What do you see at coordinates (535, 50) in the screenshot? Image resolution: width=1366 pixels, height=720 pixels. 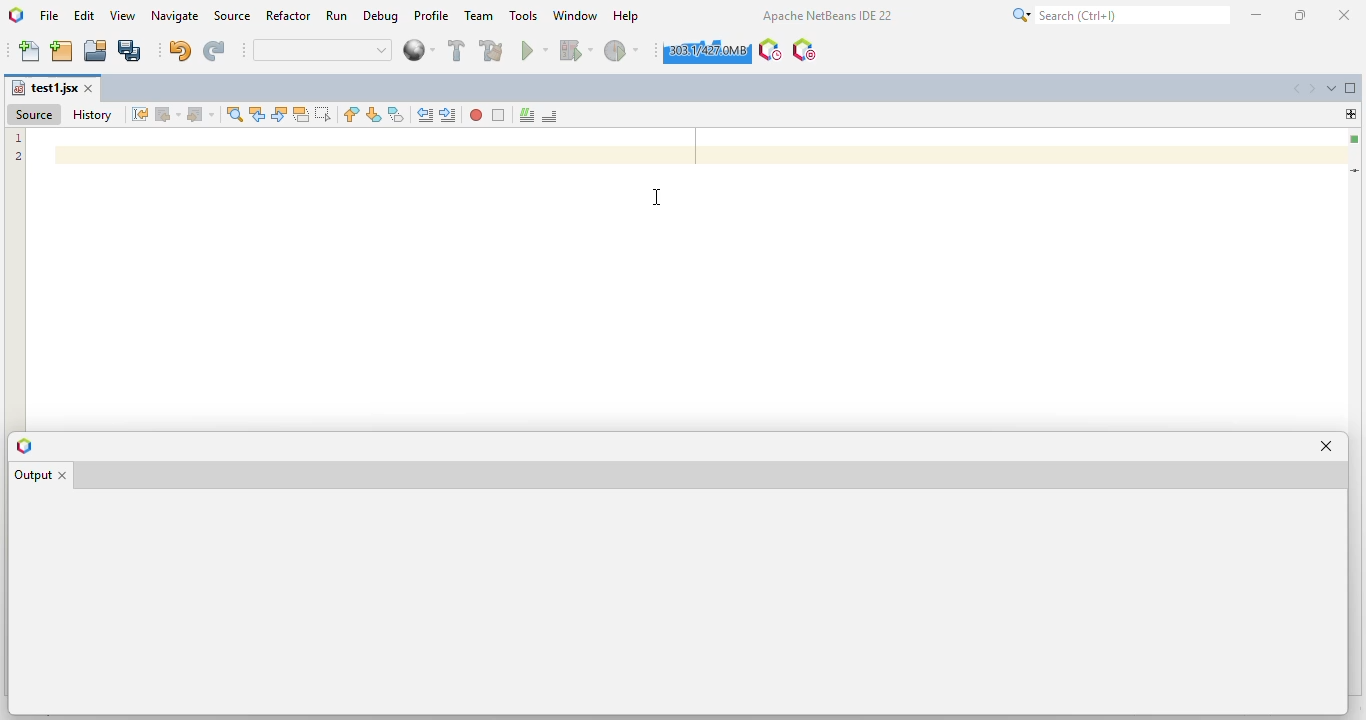 I see `run project` at bounding box center [535, 50].